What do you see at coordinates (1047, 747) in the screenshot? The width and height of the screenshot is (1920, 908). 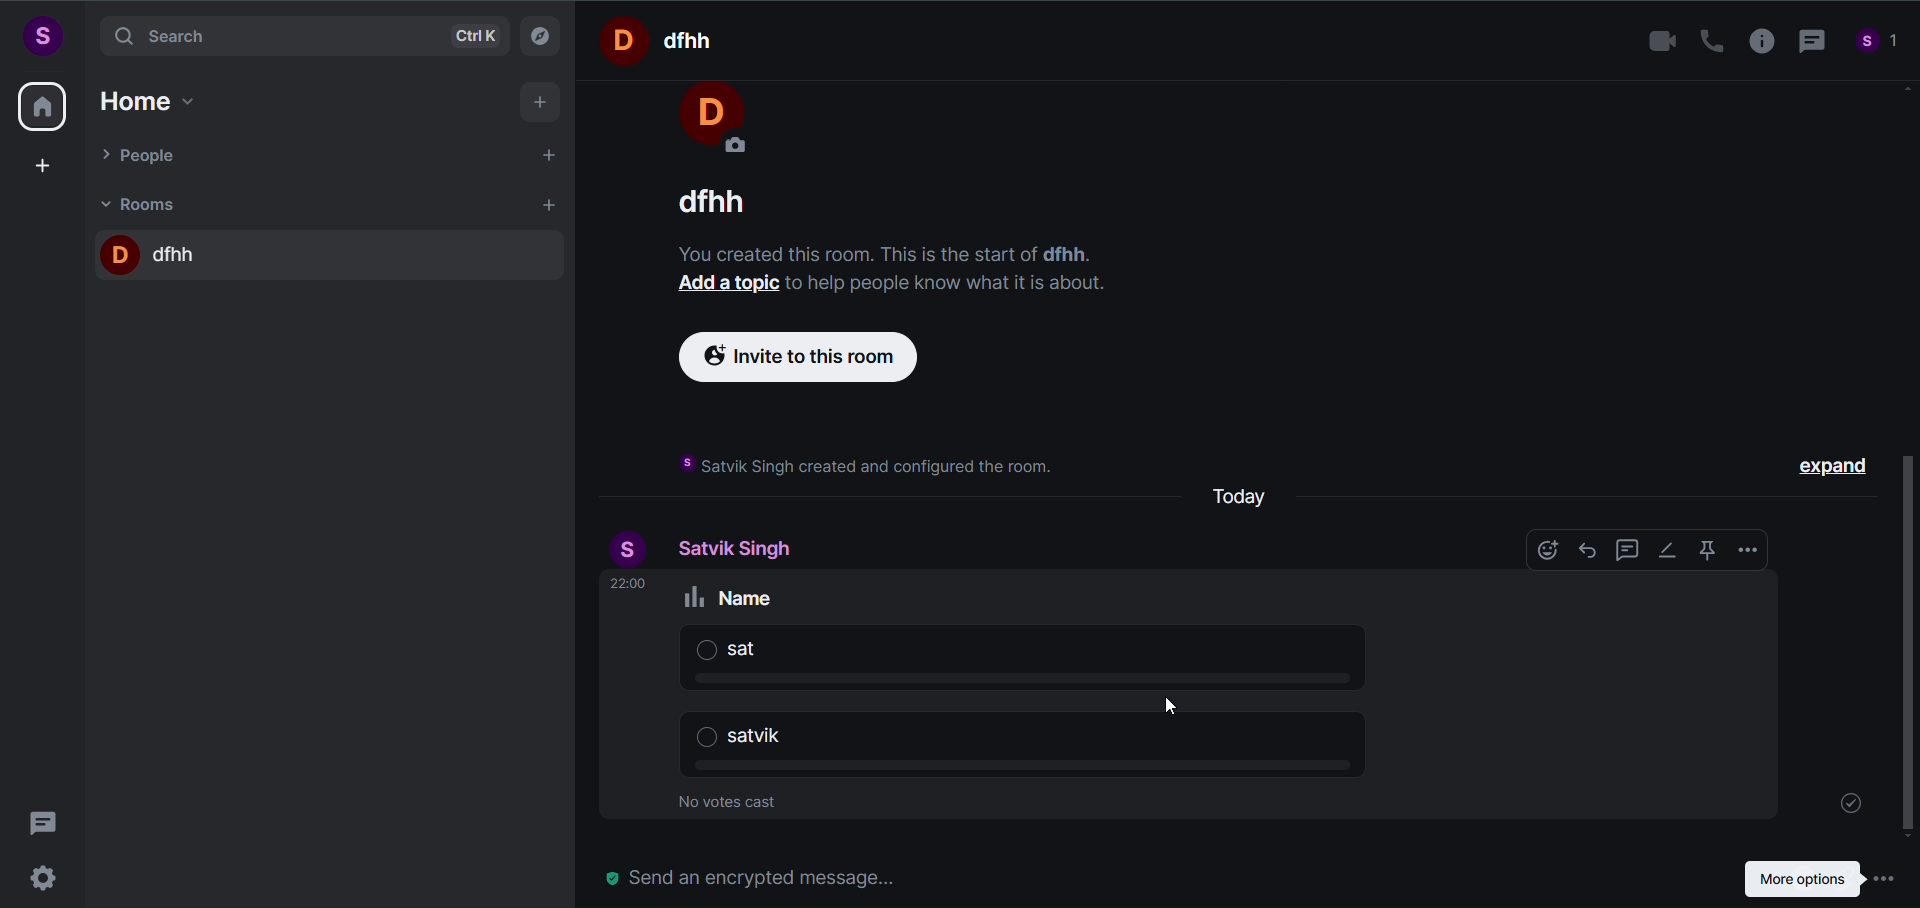 I see `satvik option` at bounding box center [1047, 747].